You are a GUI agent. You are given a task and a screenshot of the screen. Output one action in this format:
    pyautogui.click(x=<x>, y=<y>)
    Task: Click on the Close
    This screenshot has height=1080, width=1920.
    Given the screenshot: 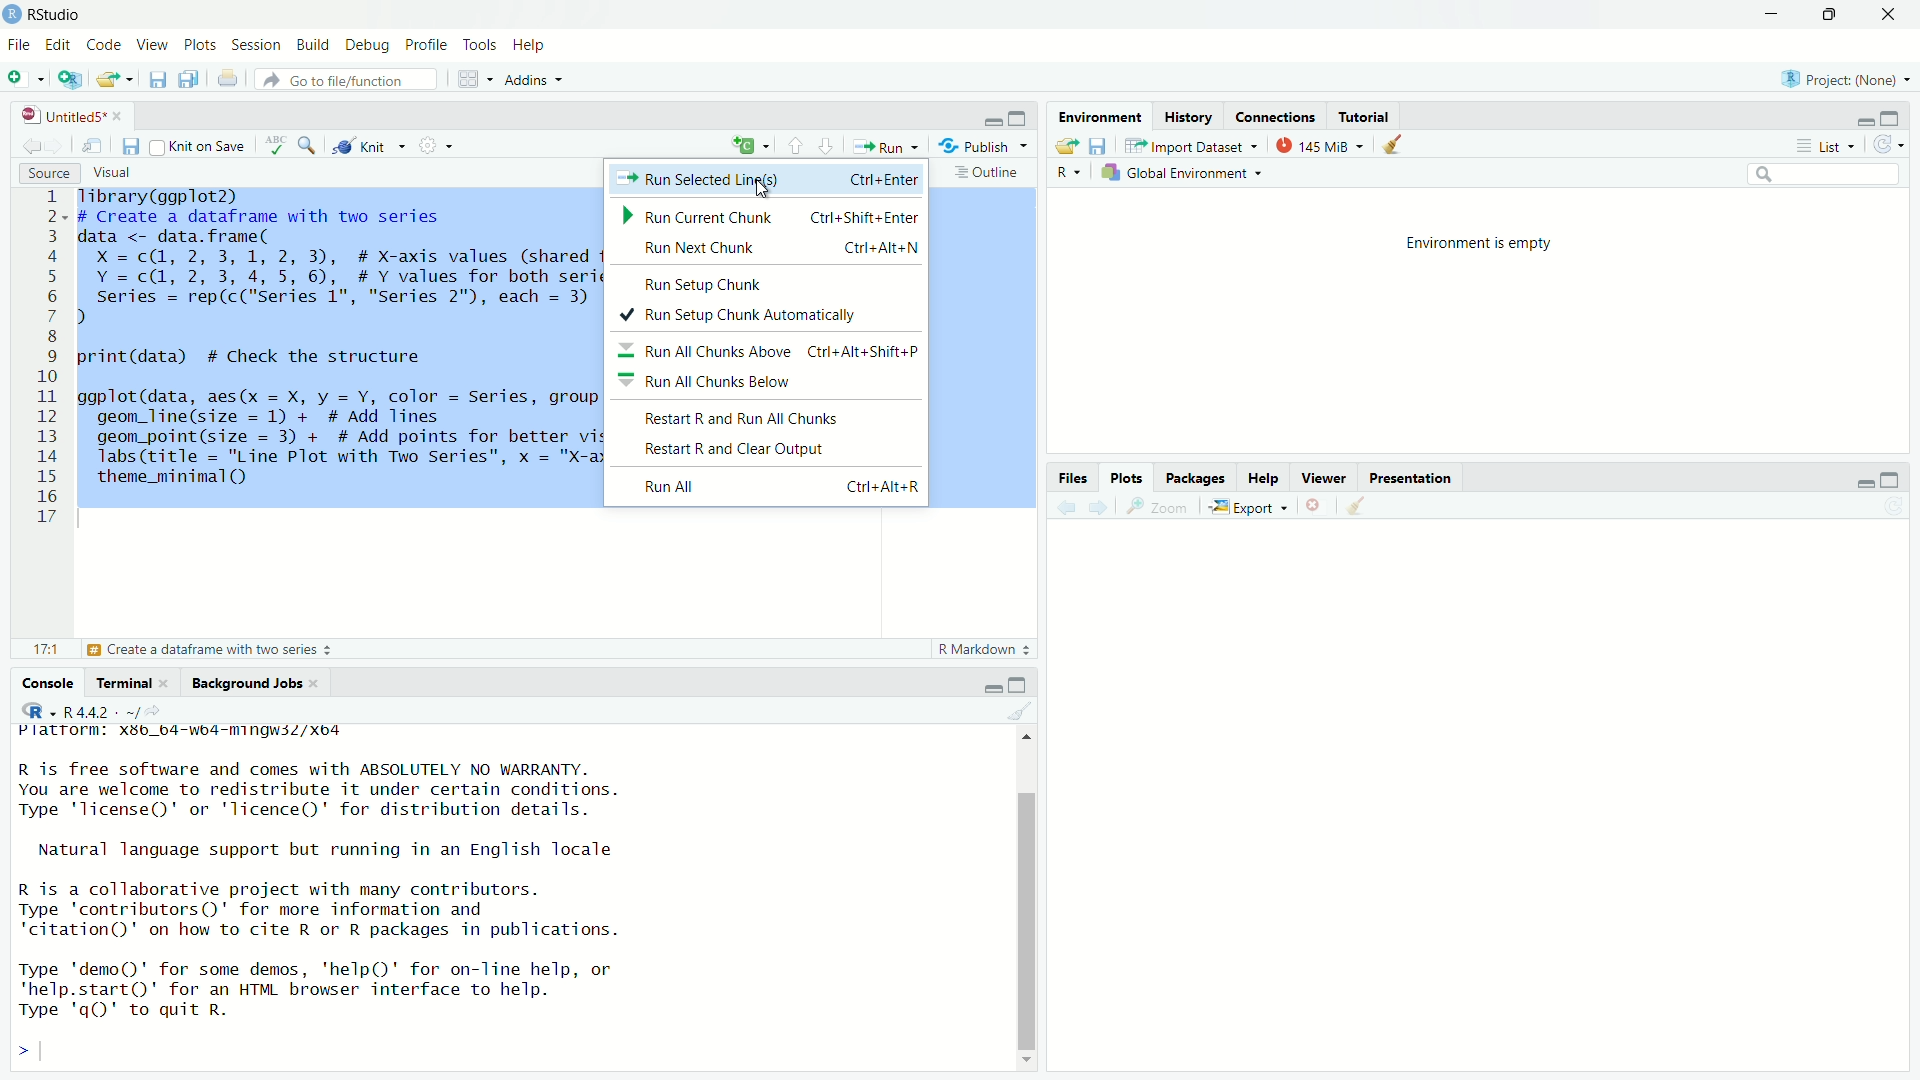 What is the action you would take?
    pyautogui.click(x=1884, y=19)
    